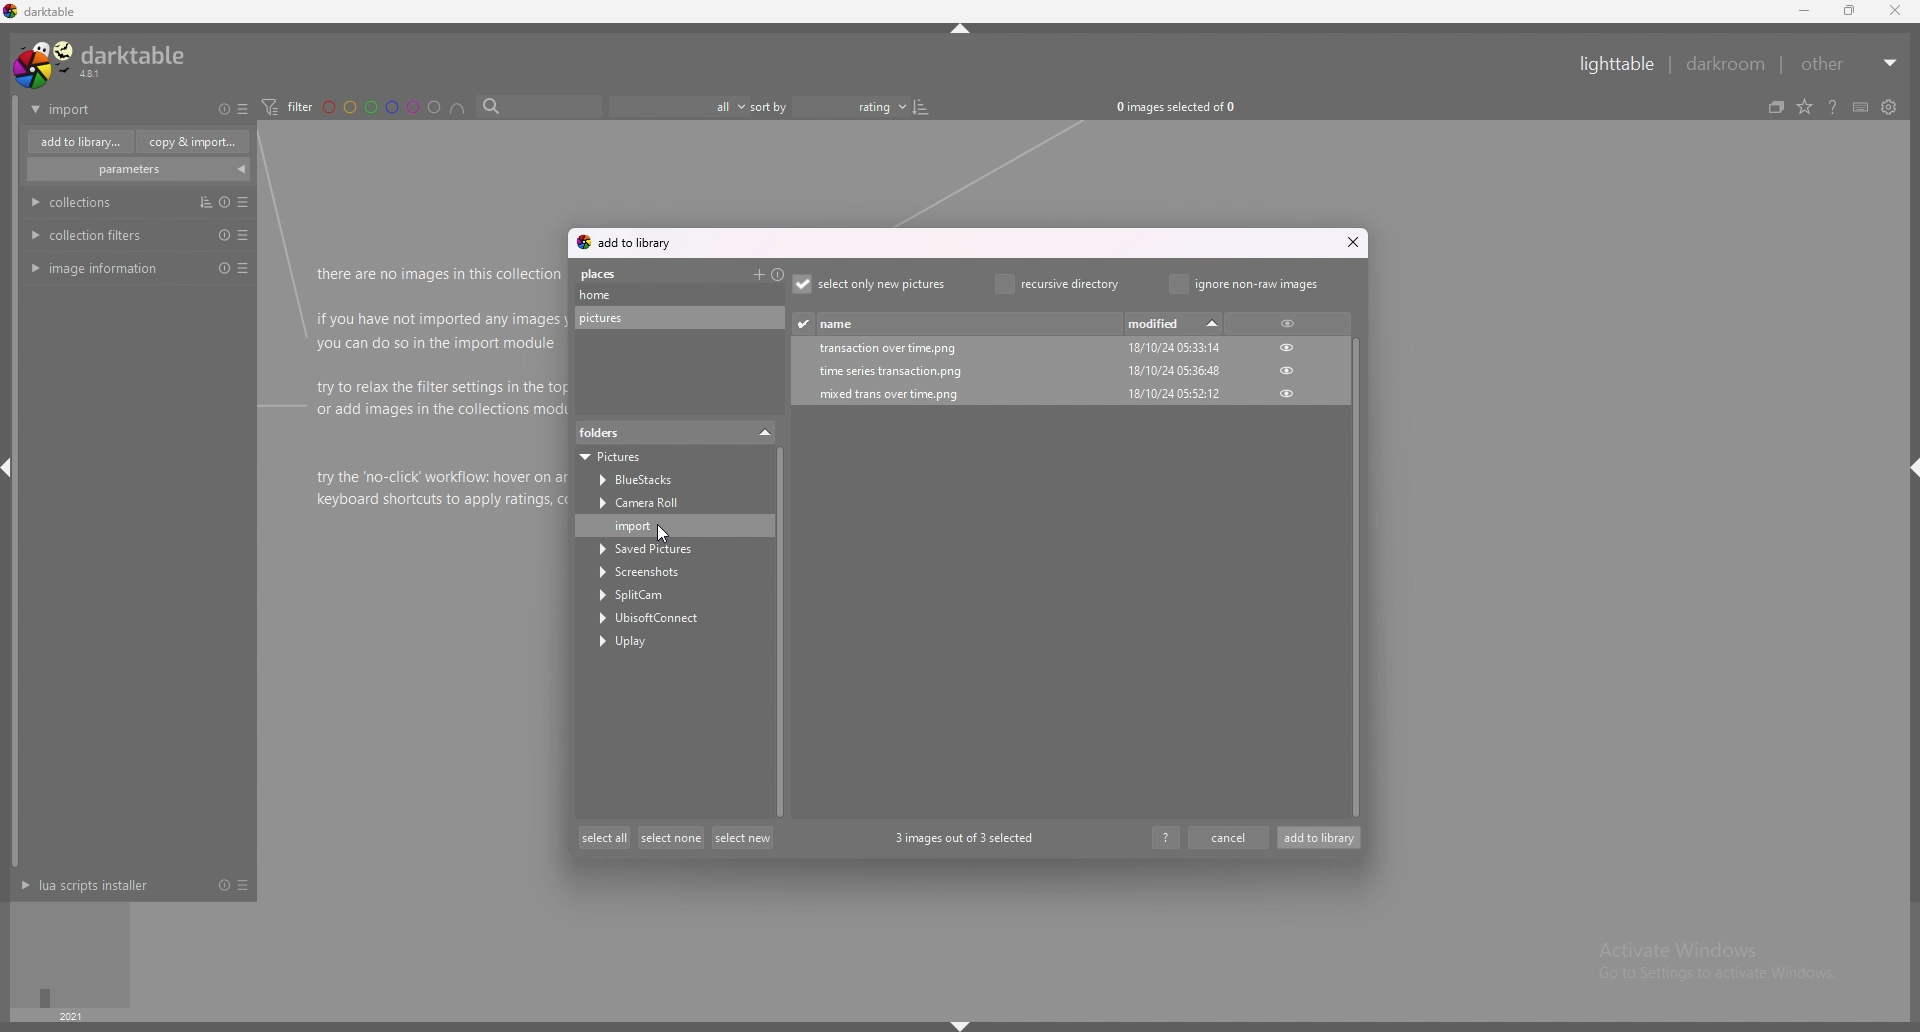 This screenshot has height=1032, width=1920. Describe the element at coordinates (758, 275) in the screenshot. I see `add a custom place` at that location.